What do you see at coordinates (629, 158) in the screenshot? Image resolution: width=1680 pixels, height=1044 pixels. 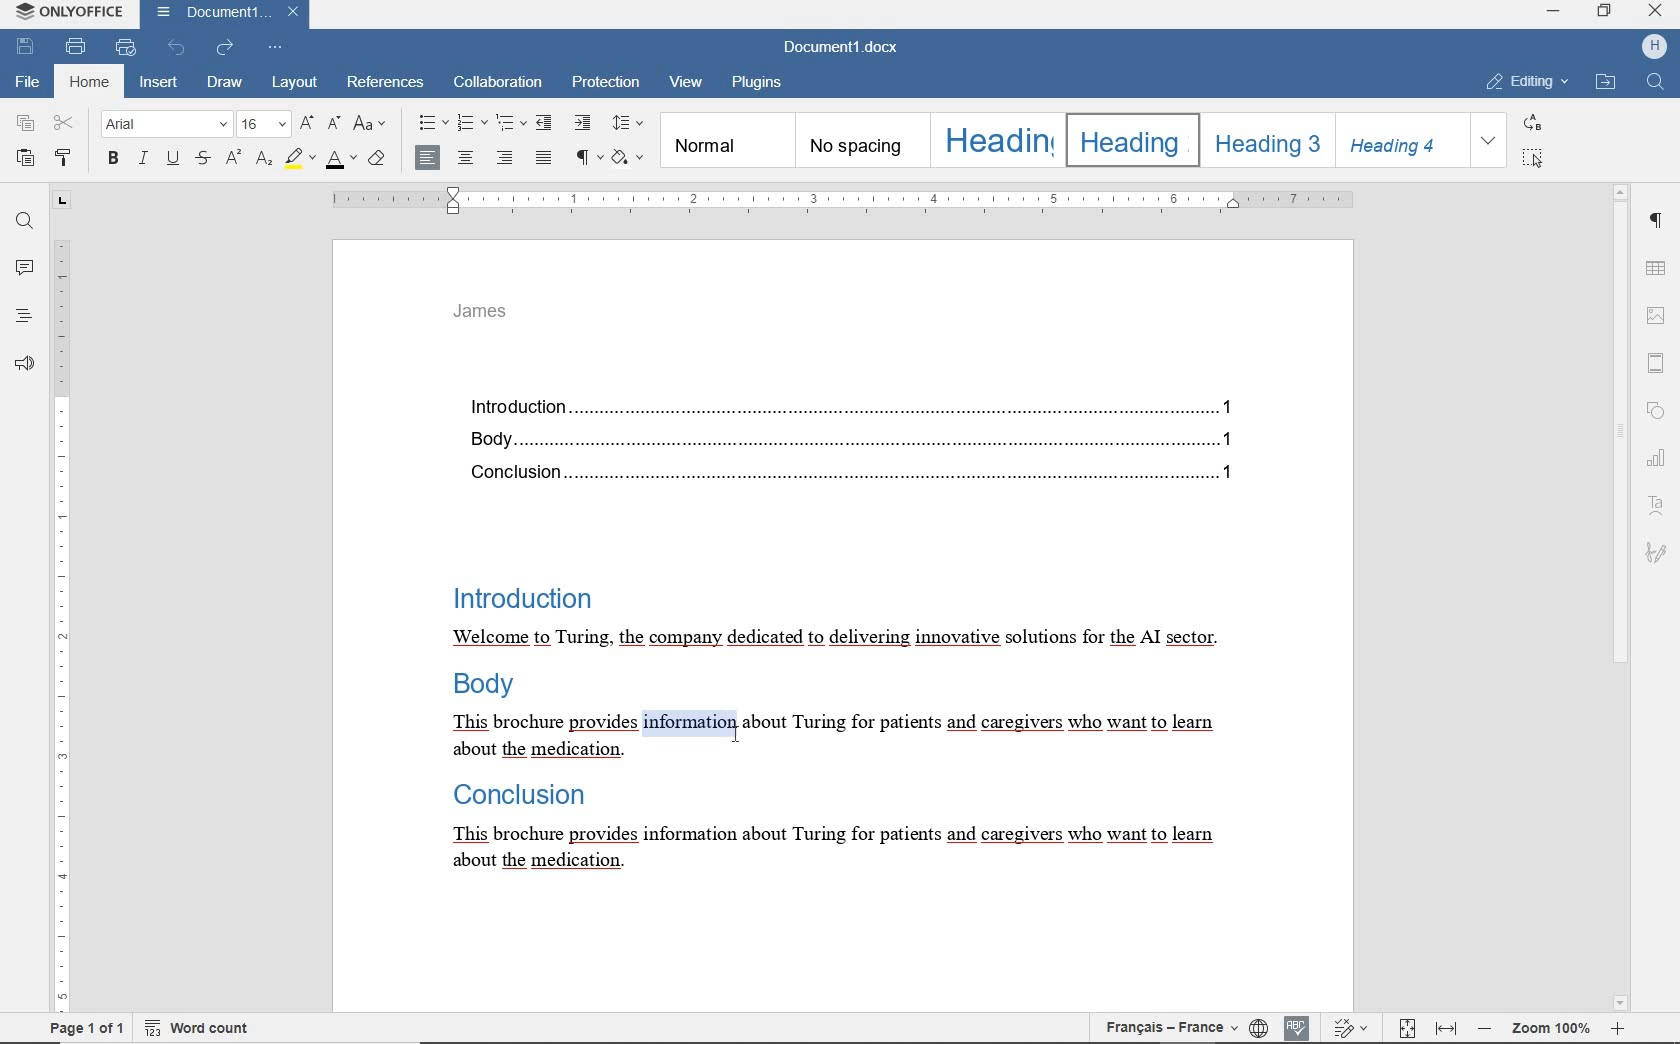 I see `SHADING` at bounding box center [629, 158].